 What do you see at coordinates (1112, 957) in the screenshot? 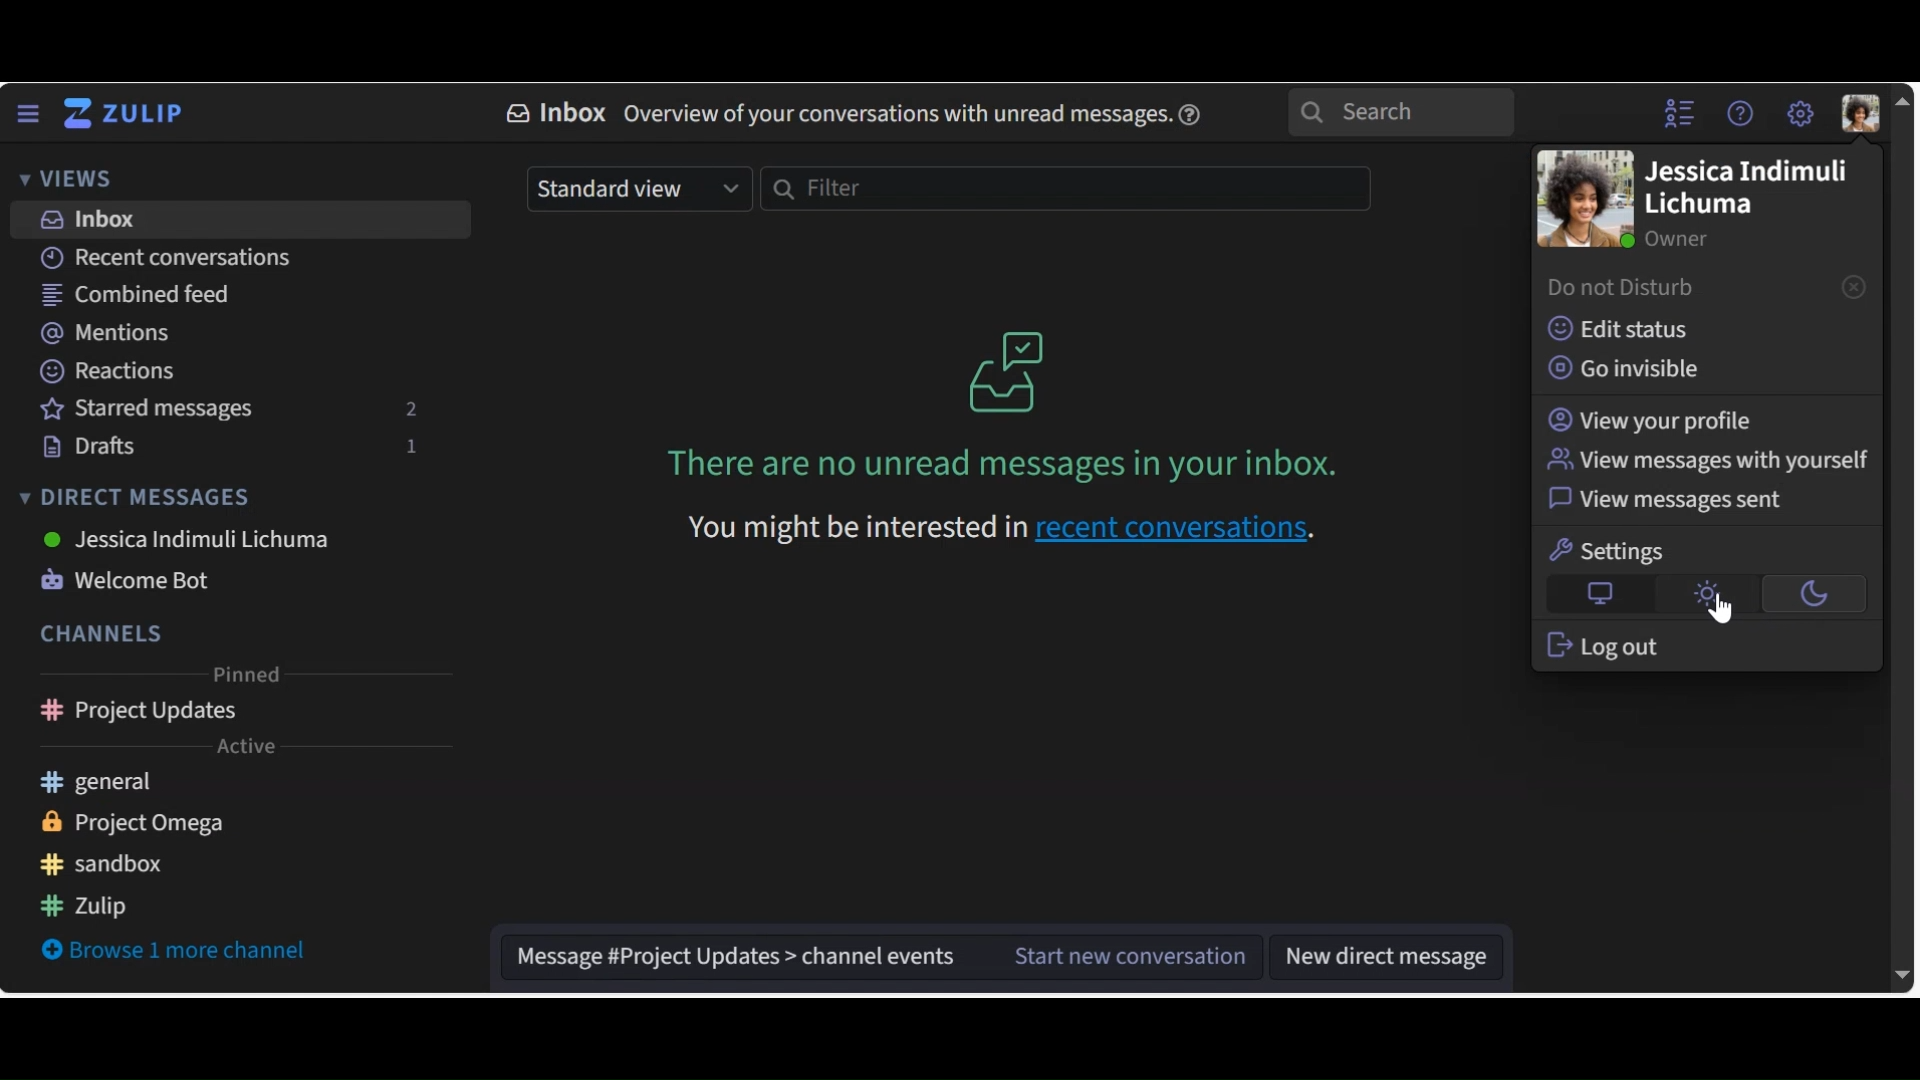
I see `Start new conversation` at bounding box center [1112, 957].